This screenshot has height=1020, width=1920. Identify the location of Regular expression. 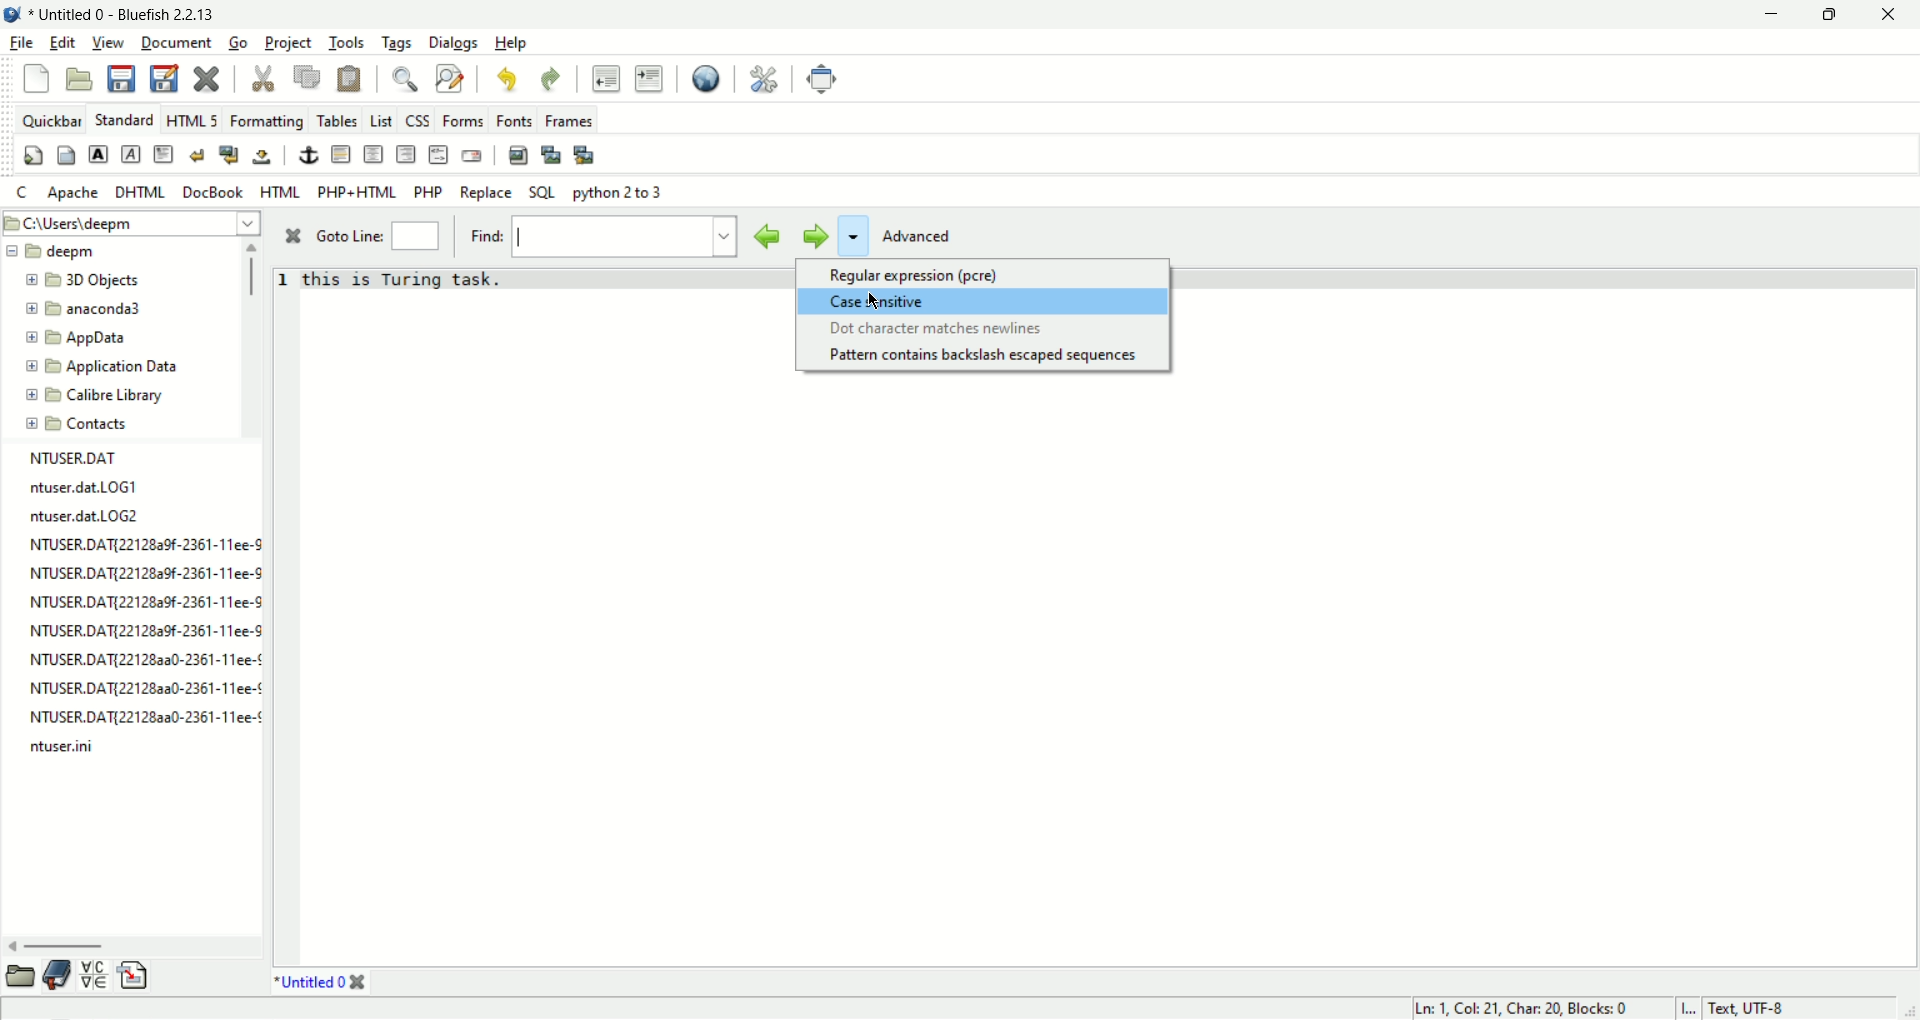
(908, 276).